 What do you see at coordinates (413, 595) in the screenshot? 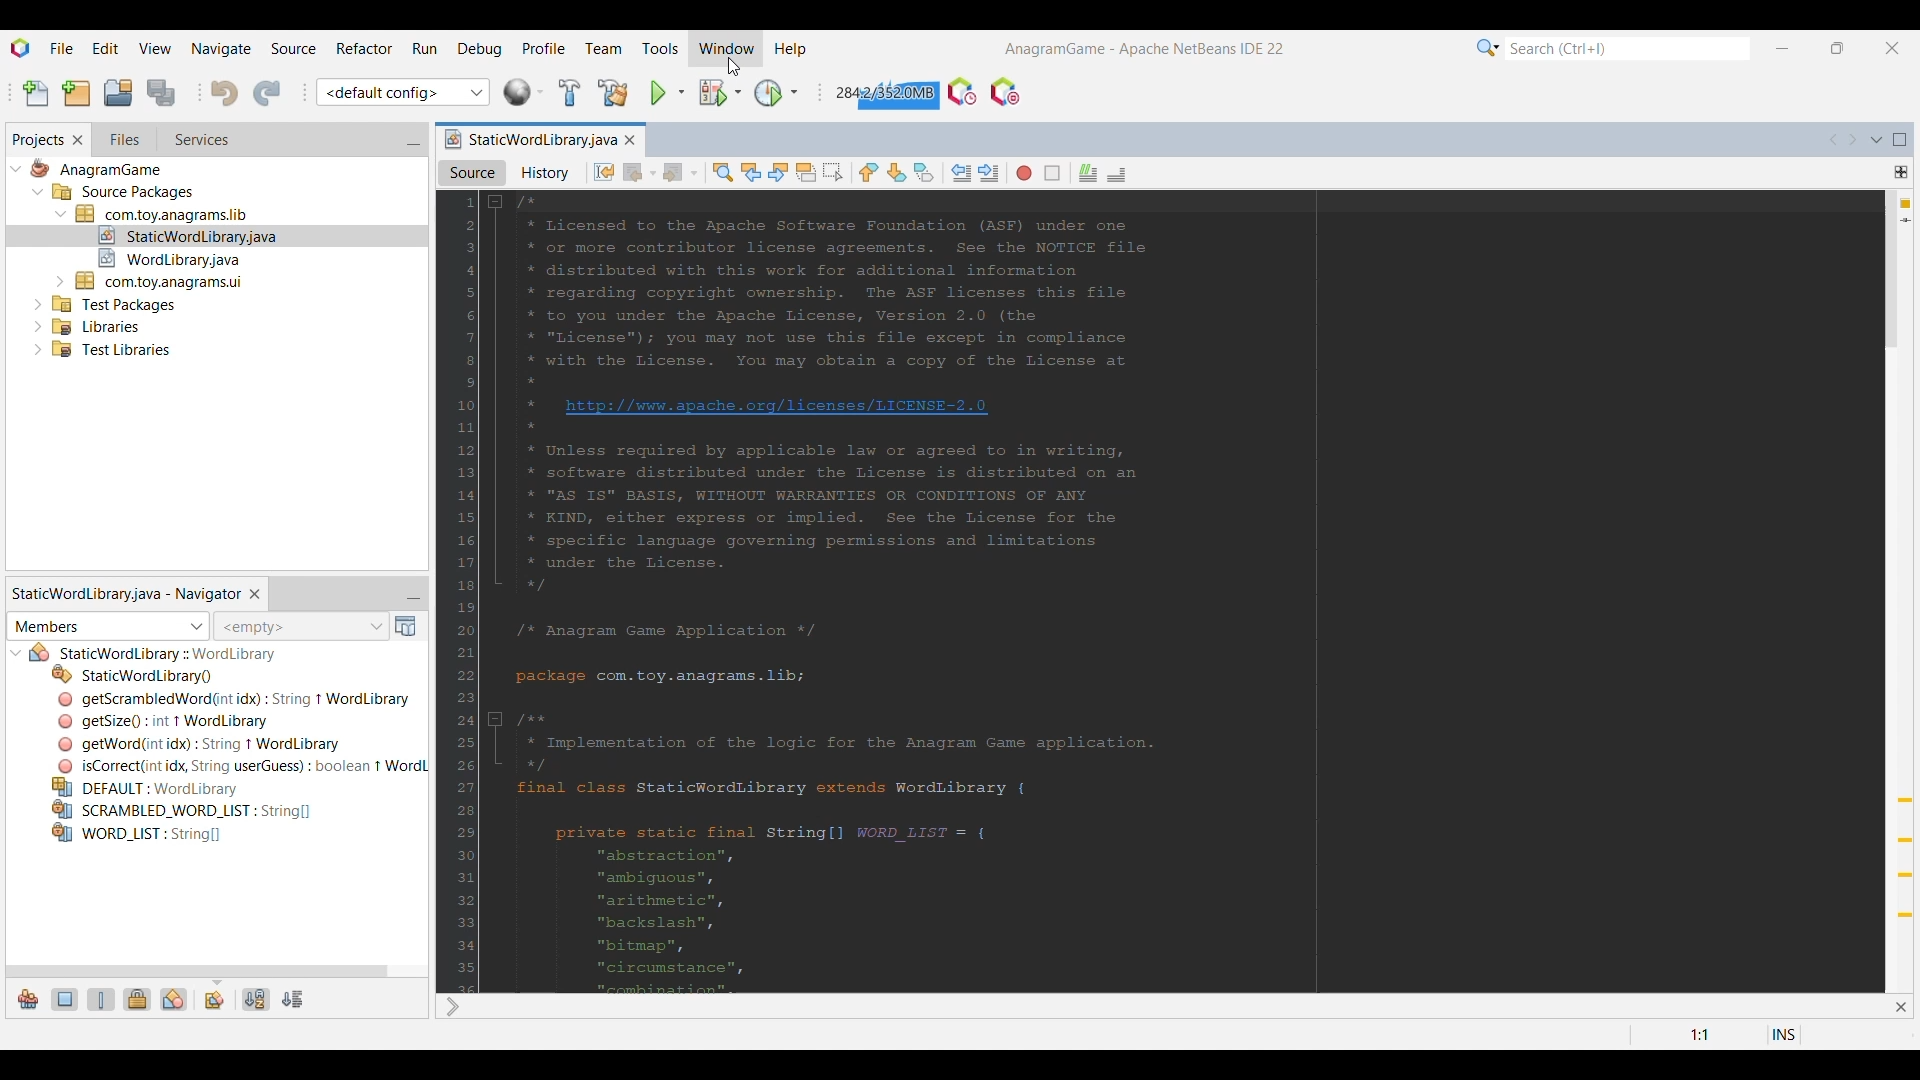
I see `Minimize window group` at bounding box center [413, 595].